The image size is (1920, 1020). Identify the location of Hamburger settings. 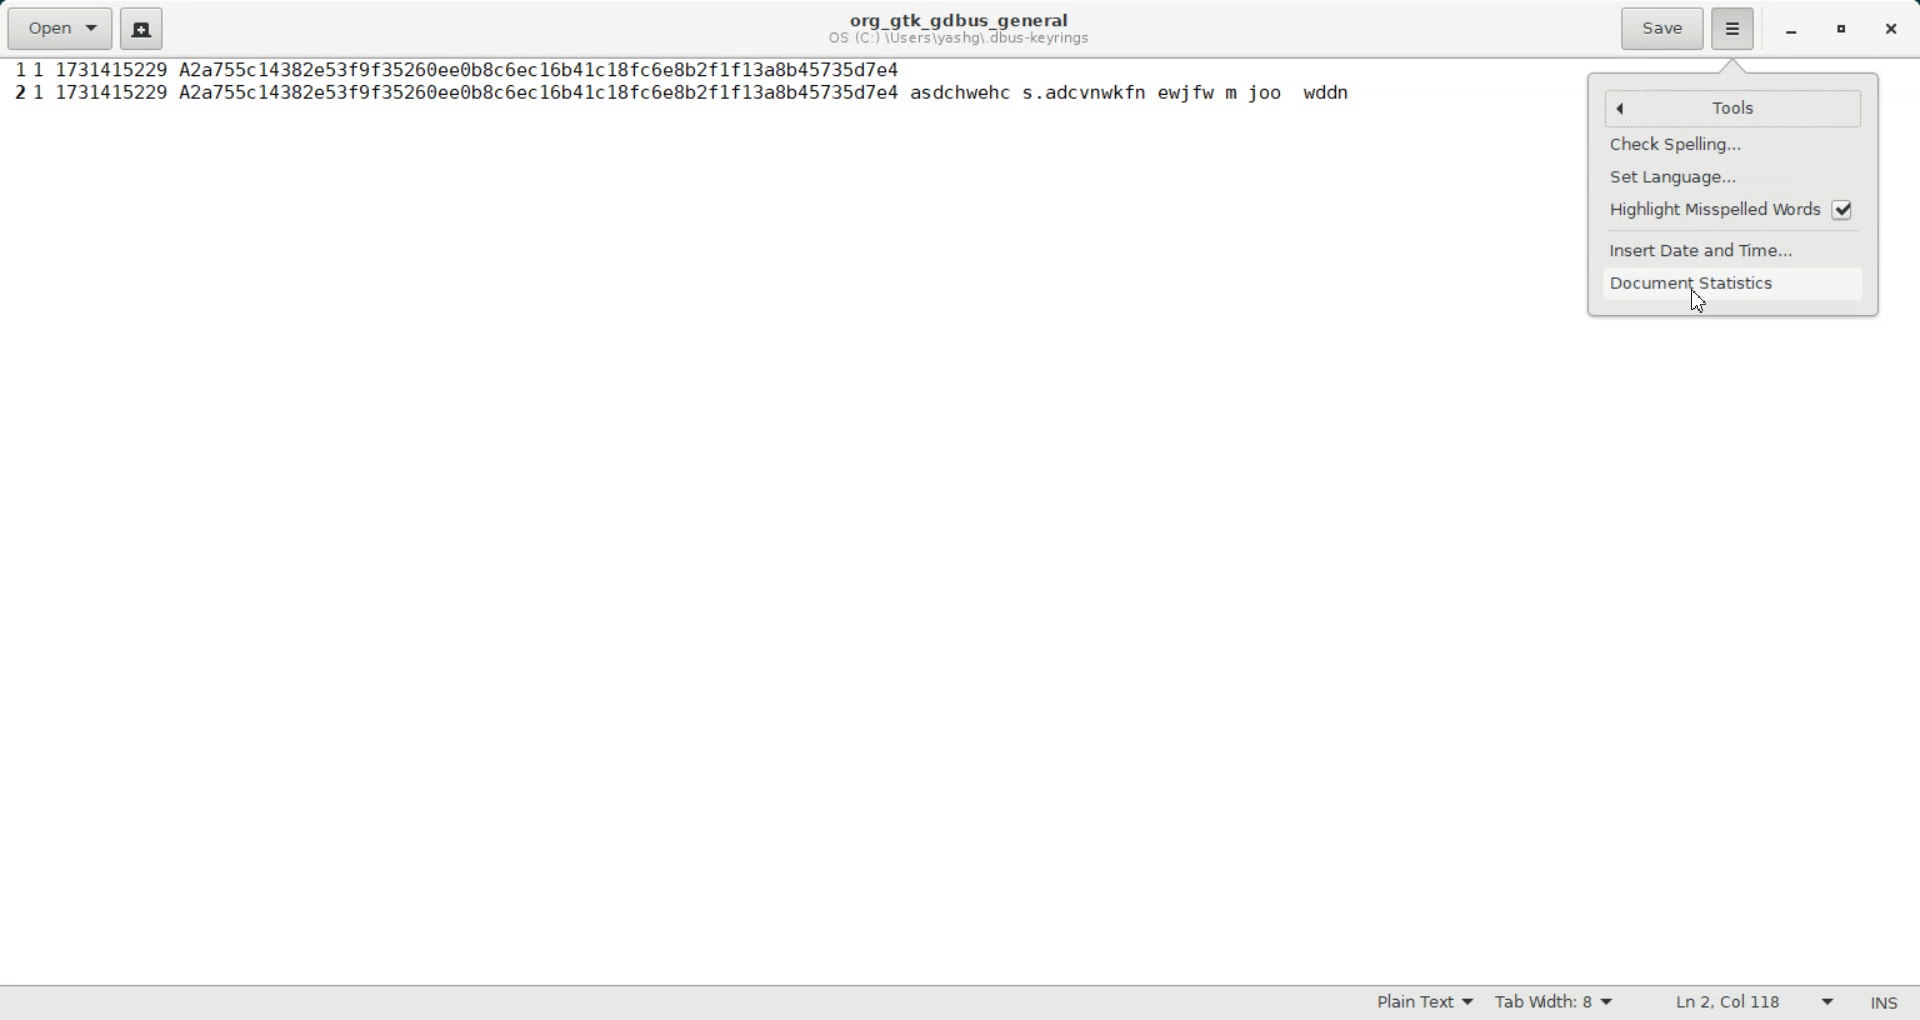
(1734, 29).